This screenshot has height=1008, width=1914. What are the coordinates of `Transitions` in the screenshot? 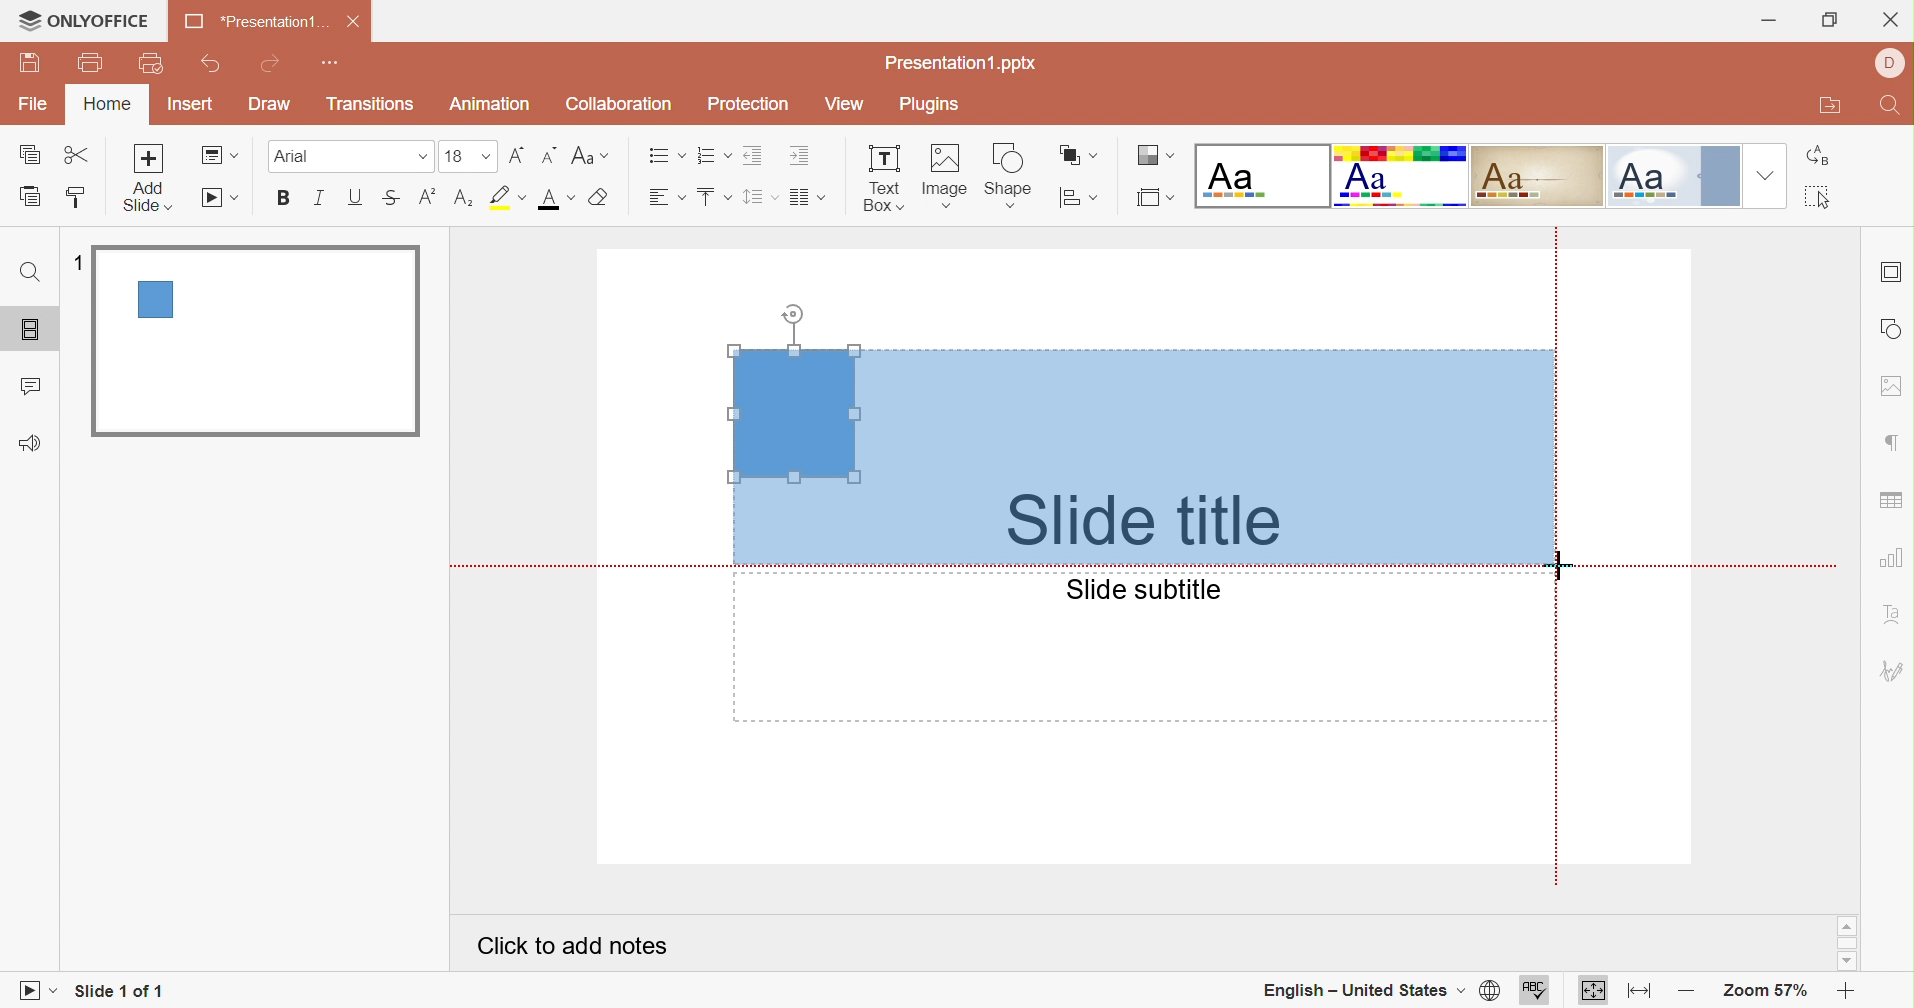 It's located at (372, 104).